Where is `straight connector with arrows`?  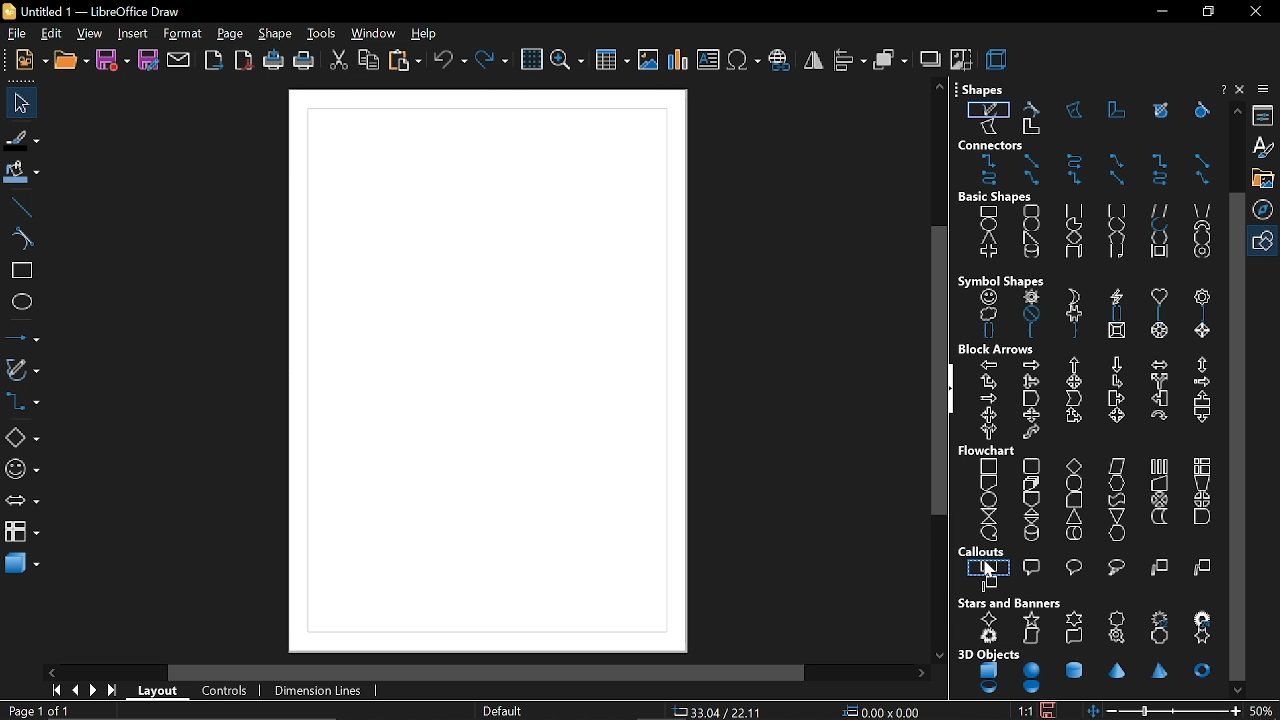
straight connector with arrows is located at coordinates (1118, 180).